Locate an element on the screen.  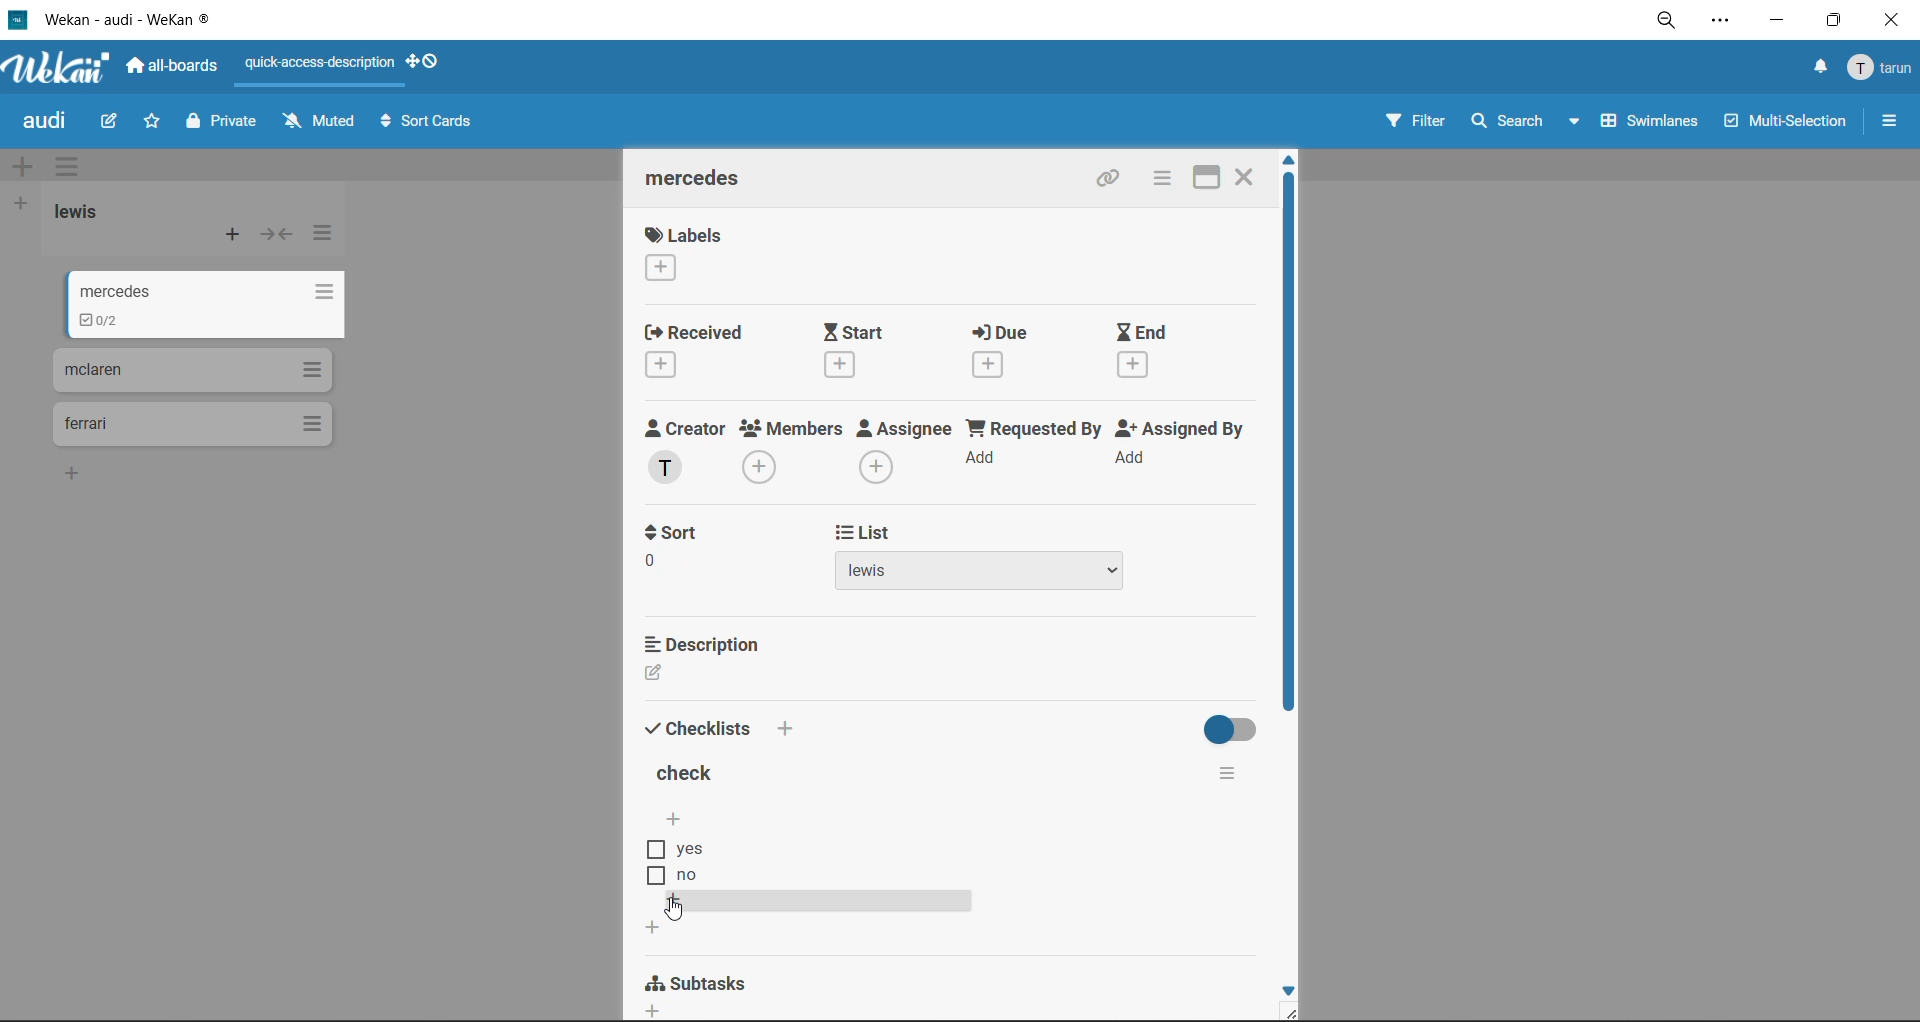
assigned by is located at coordinates (1181, 430).